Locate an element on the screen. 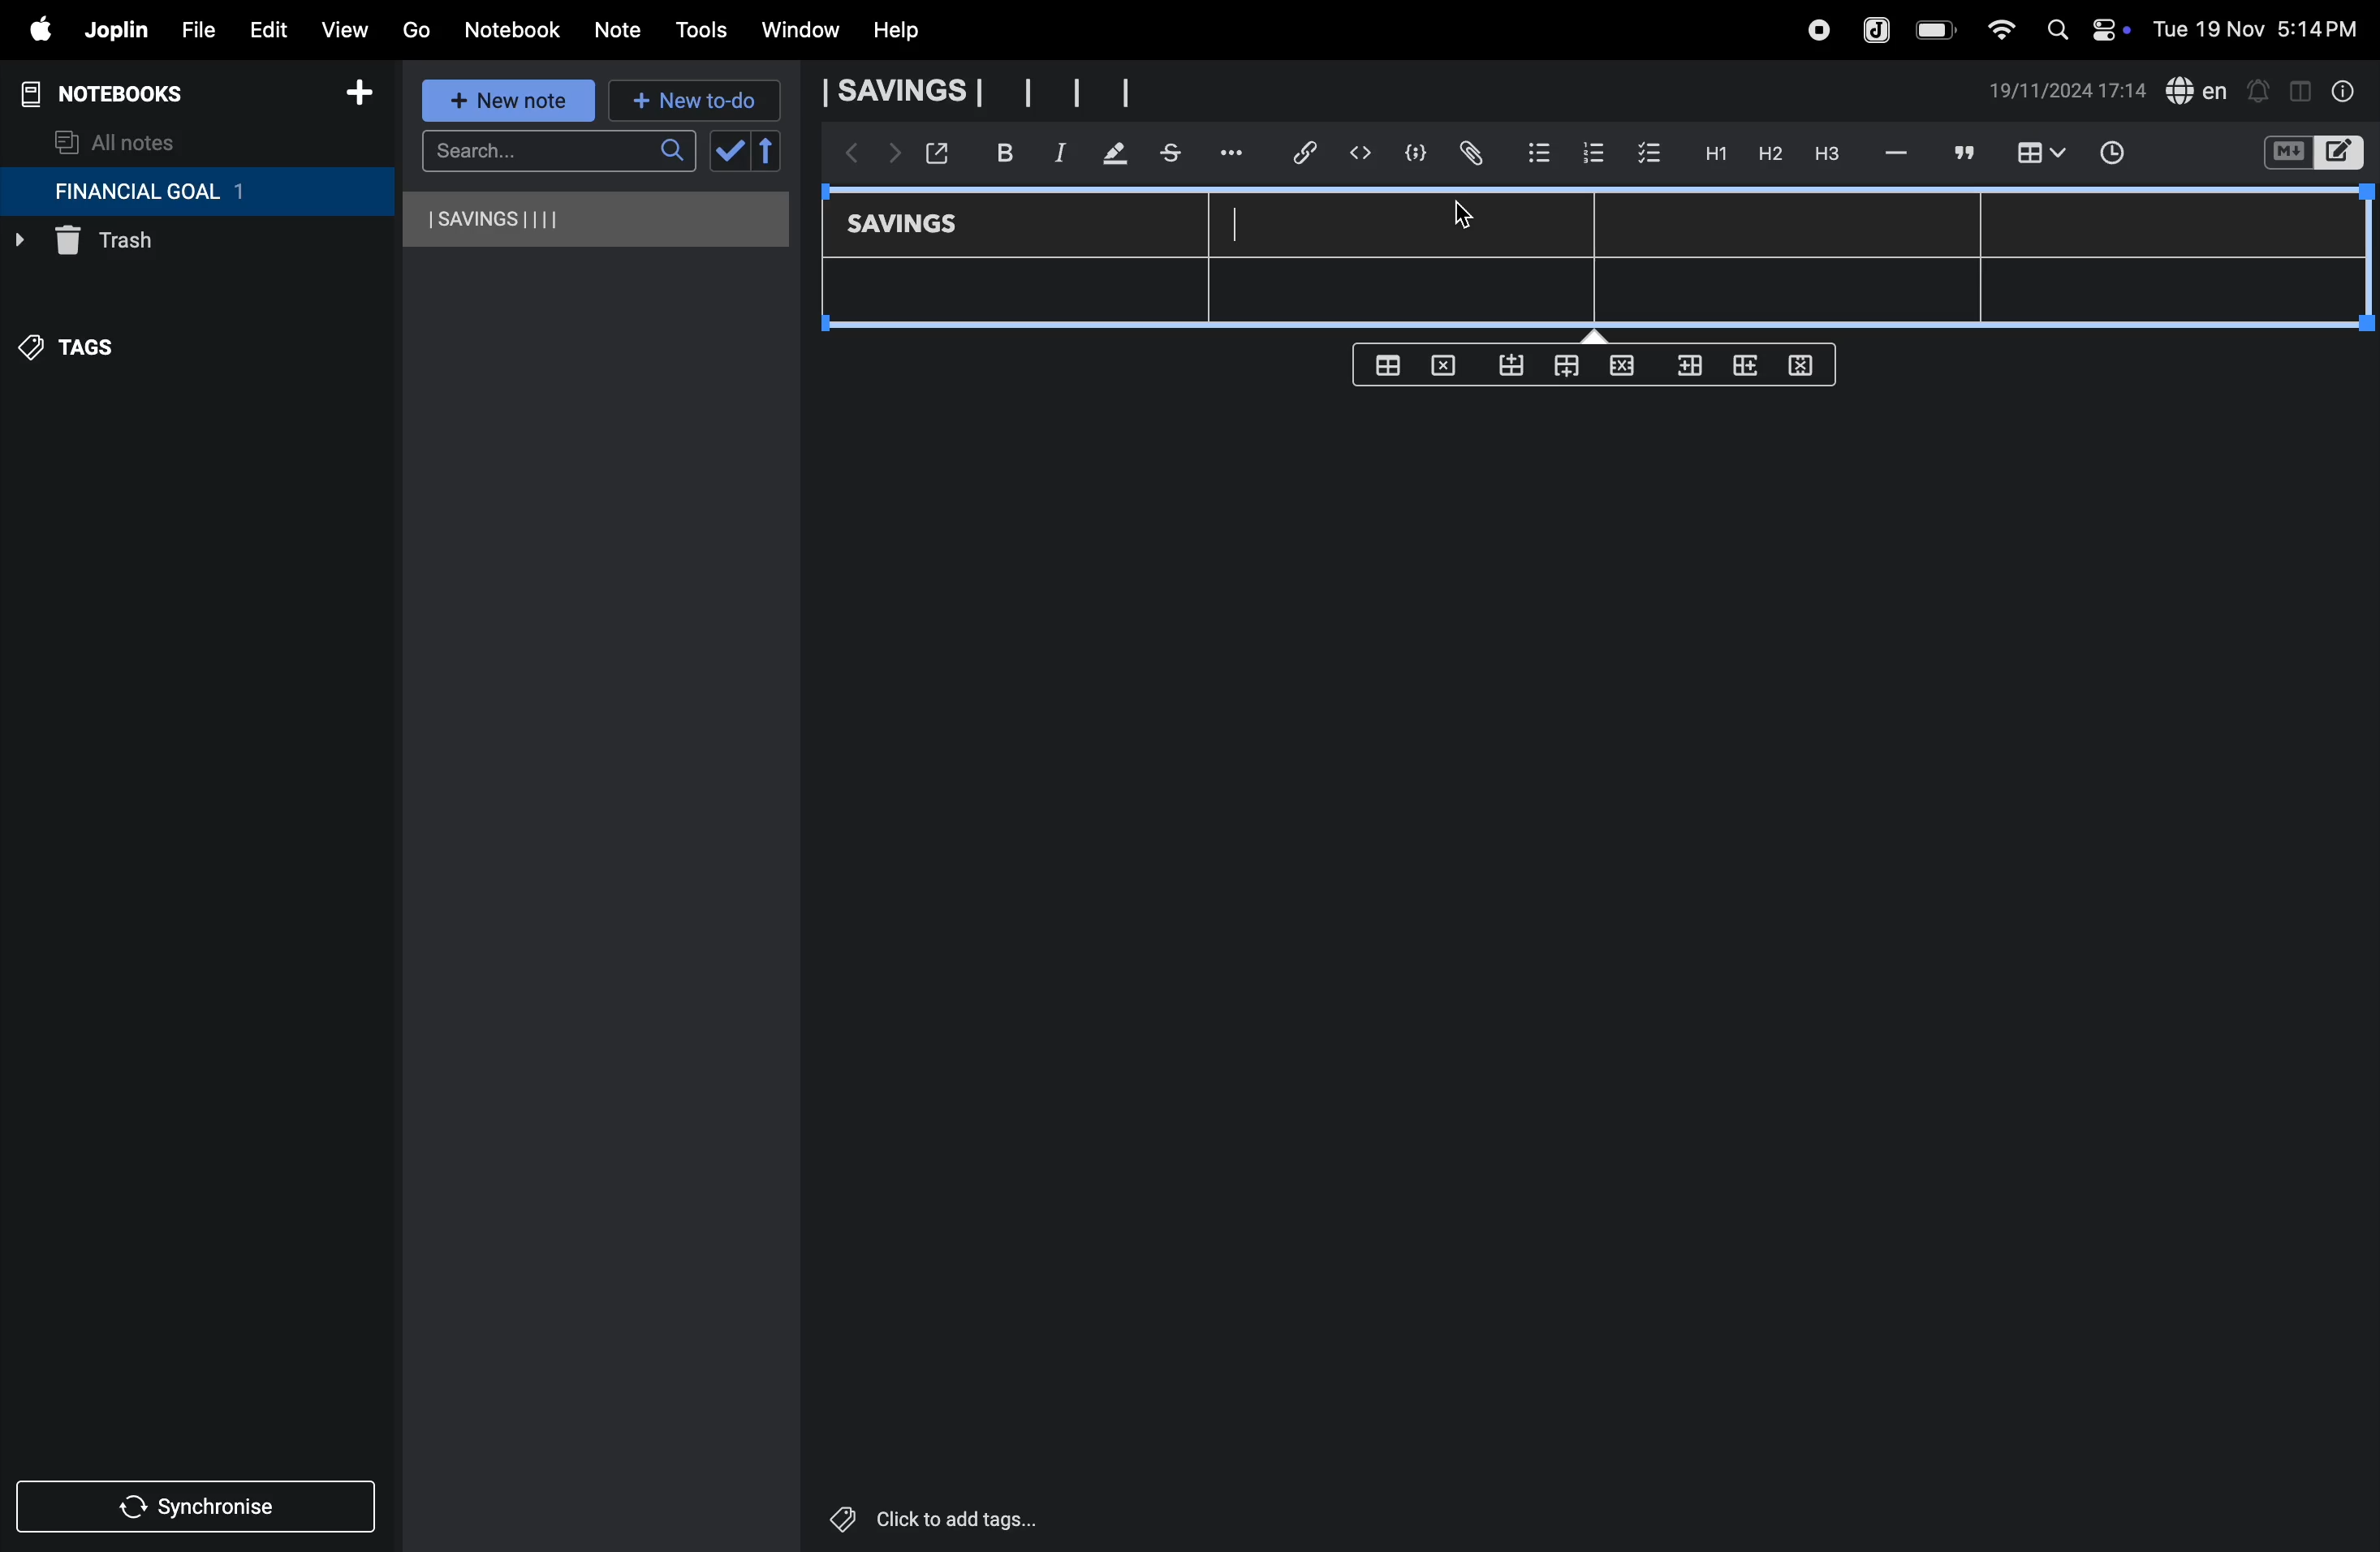 This screenshot has height=1552, width=2380. go is located at coordinates (416, 27).